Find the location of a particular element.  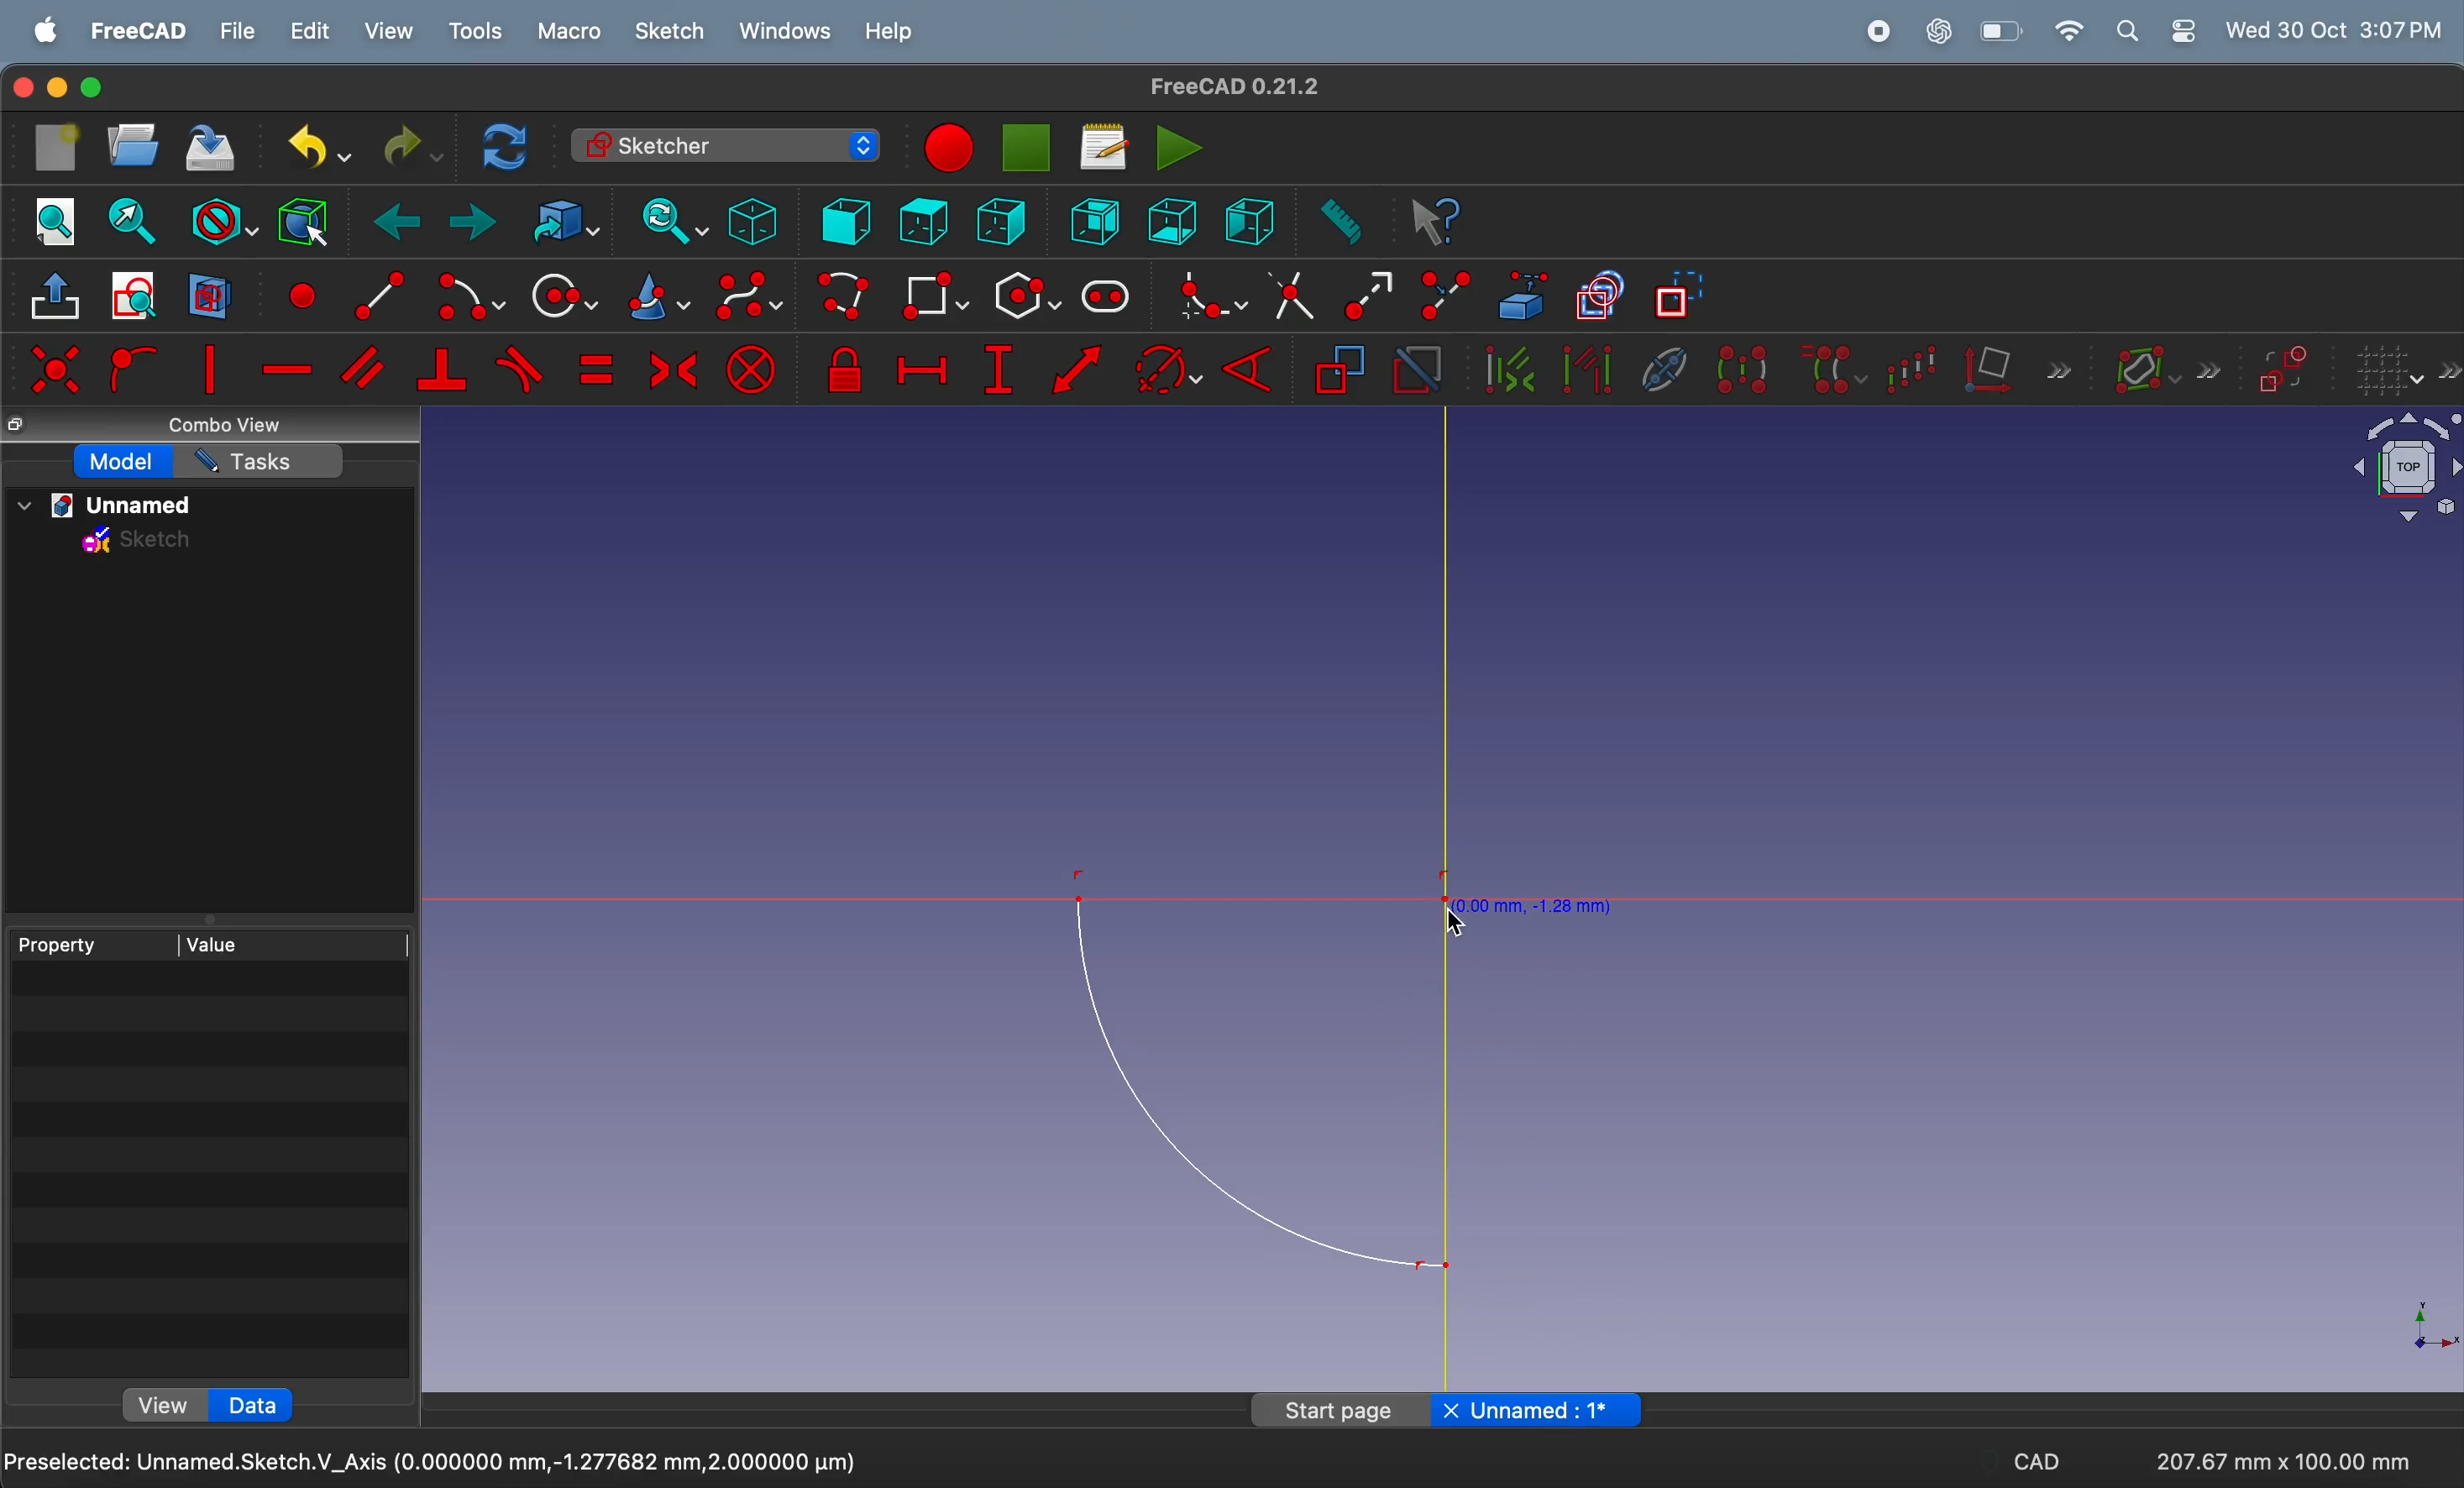

sync view is located at coordinates (666, 221).